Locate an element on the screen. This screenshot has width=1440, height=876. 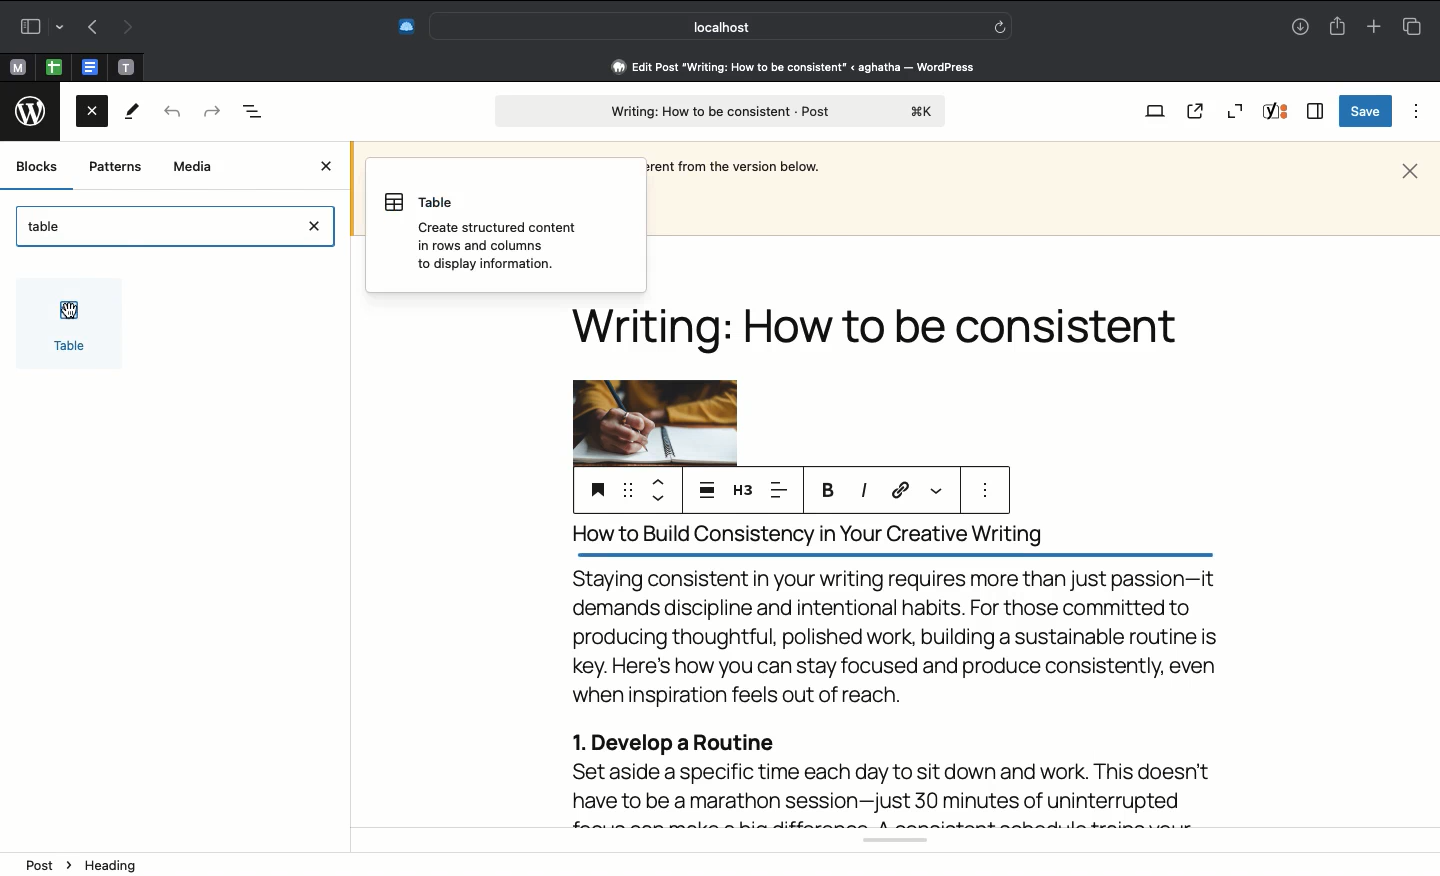
Extensions is located at coordinates (395, 28).